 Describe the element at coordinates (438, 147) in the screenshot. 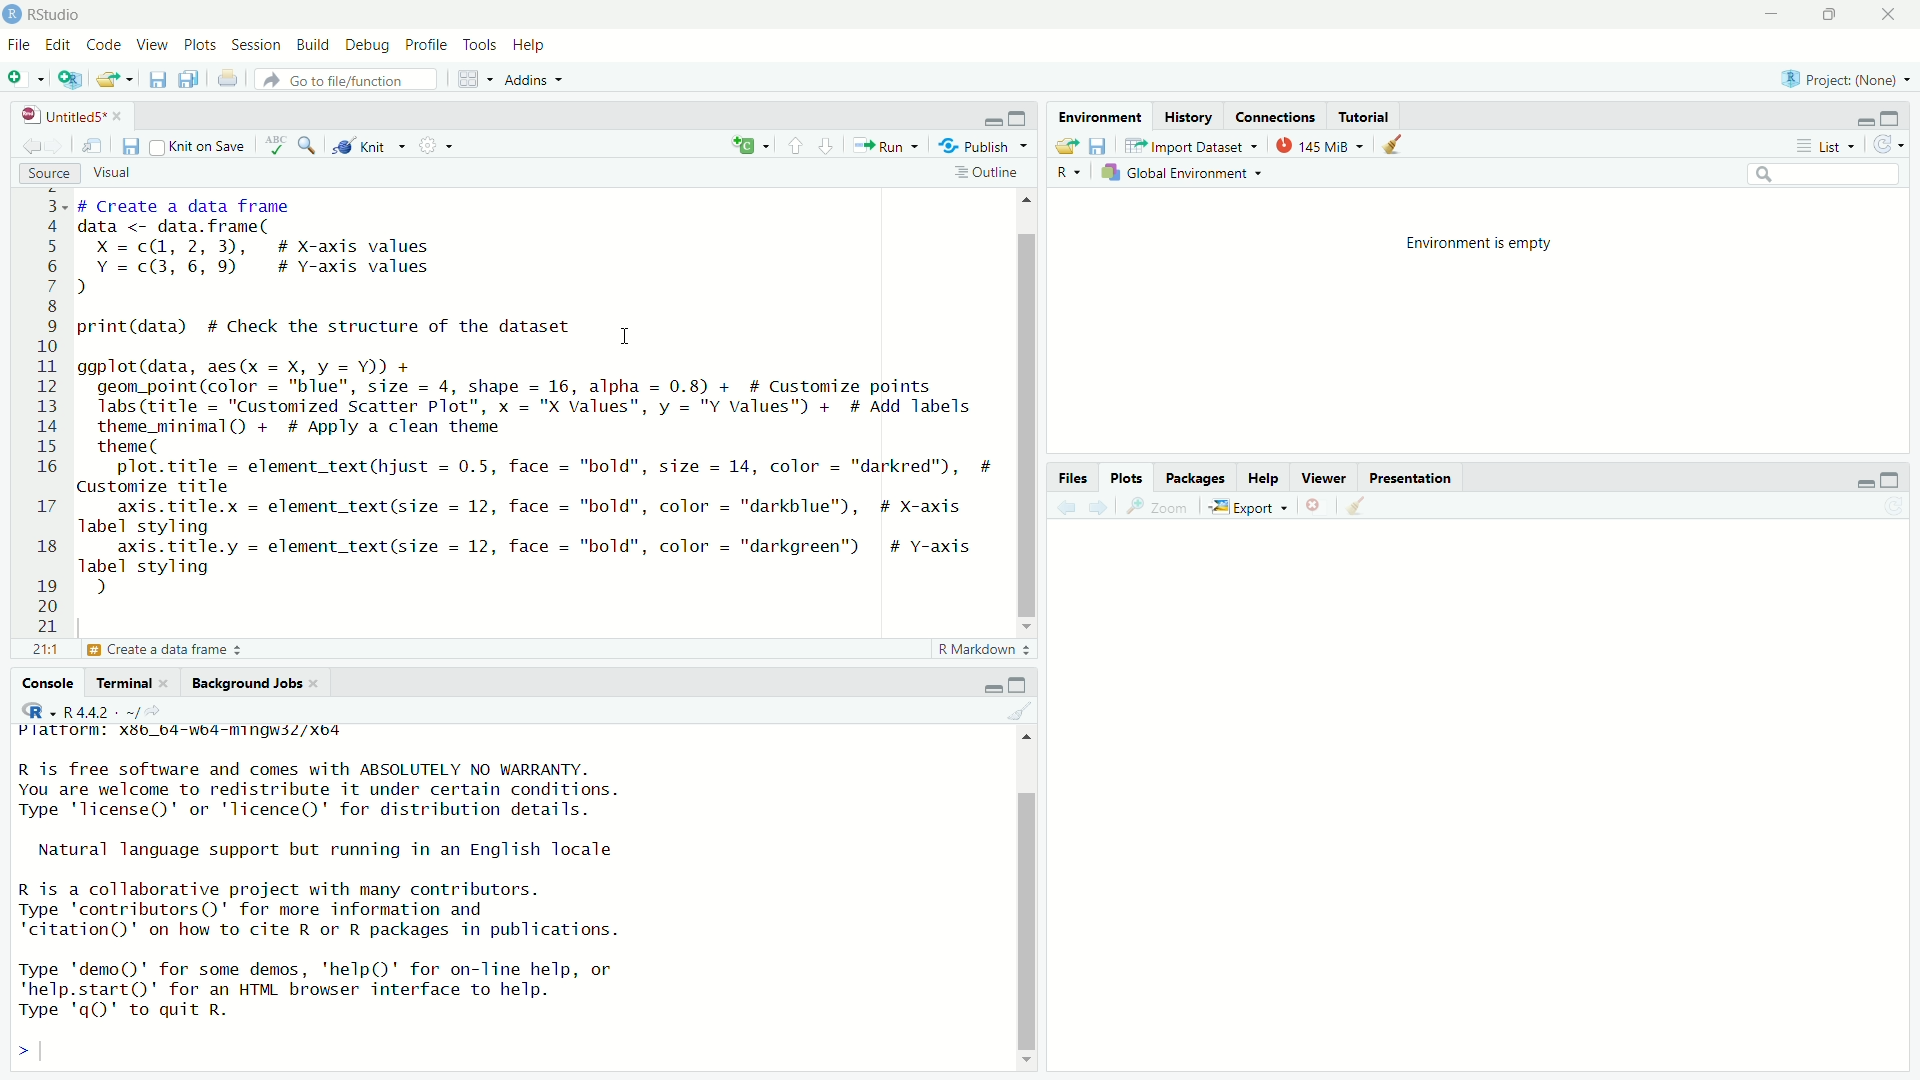

I see `Settings` at that location.